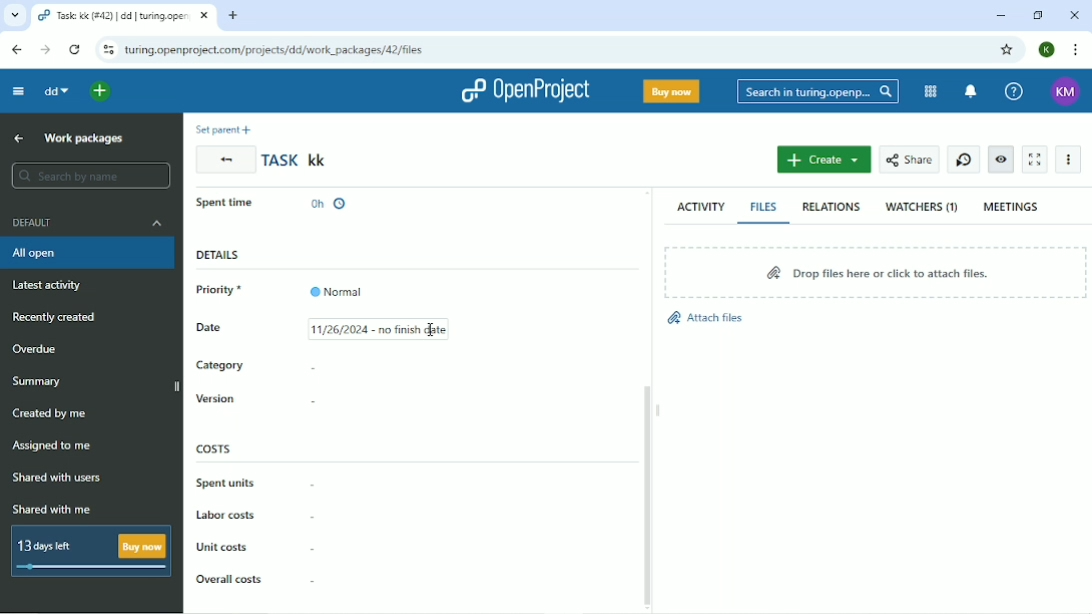  What do you see at coordinates (85, 139) in the screenshot?
I see `Work packages` at bounding box center [85, 139].